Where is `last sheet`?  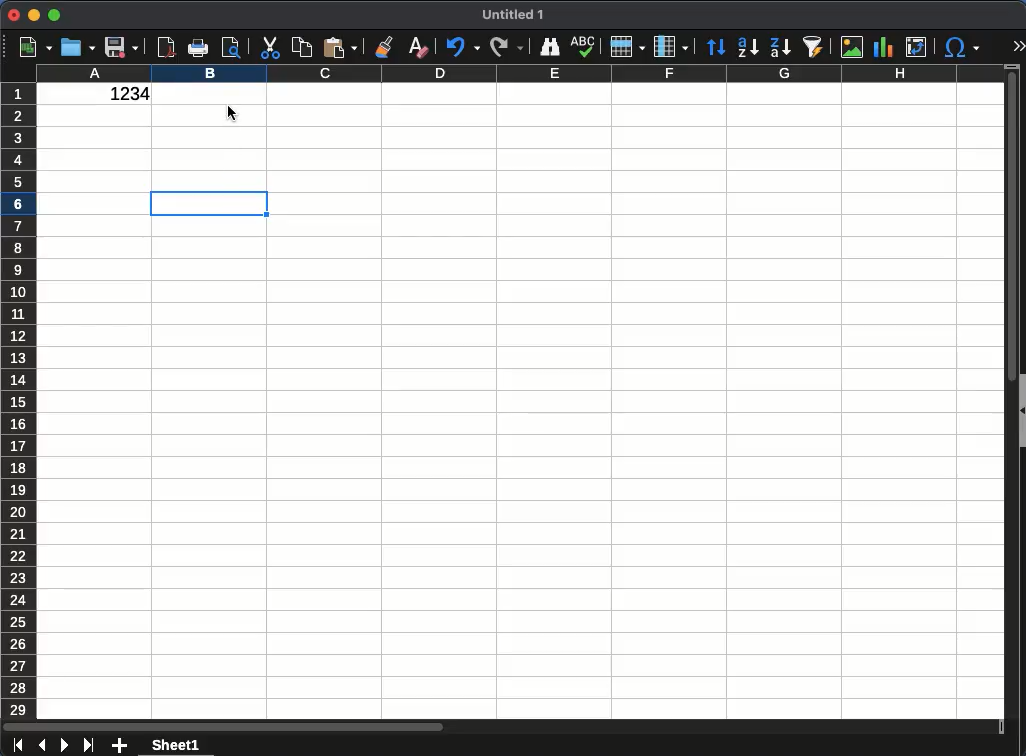 last sheet is located at coordinates (88, 743).